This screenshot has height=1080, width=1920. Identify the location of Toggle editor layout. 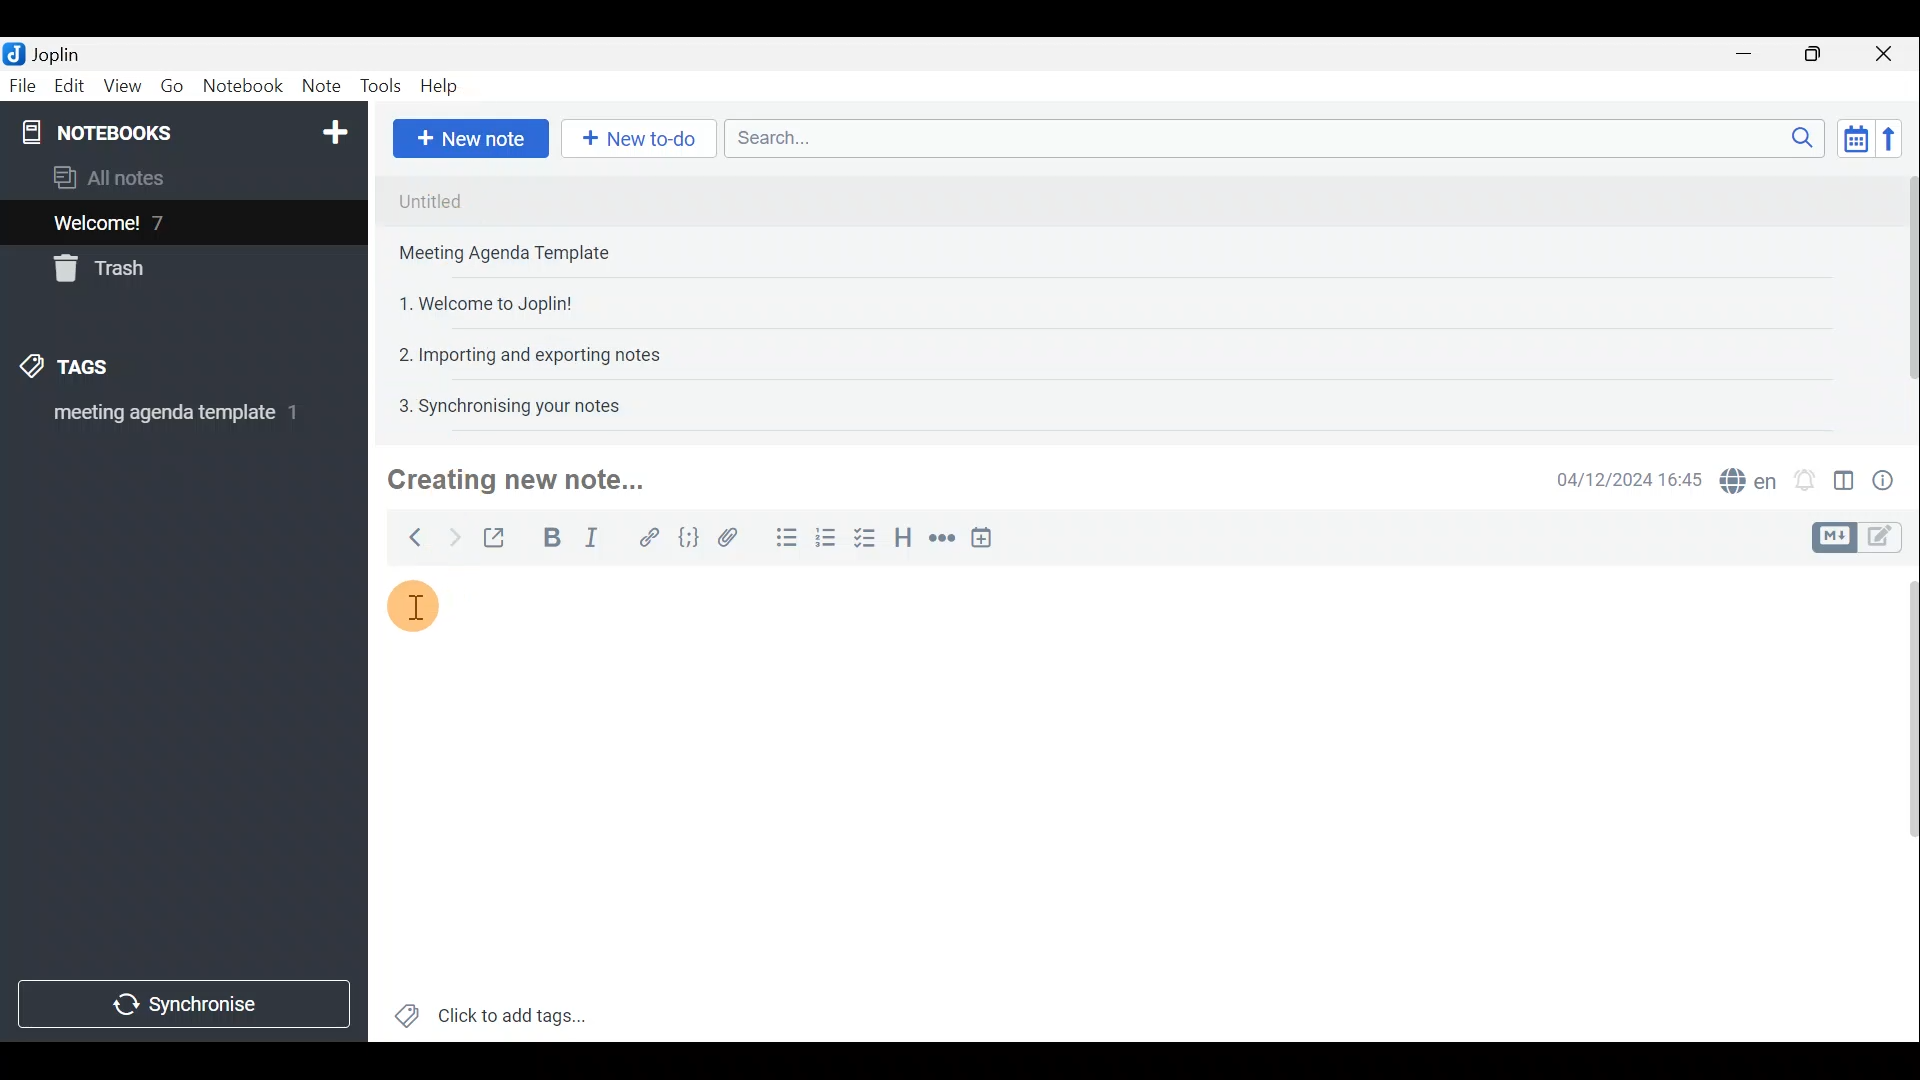
(1843, 474).